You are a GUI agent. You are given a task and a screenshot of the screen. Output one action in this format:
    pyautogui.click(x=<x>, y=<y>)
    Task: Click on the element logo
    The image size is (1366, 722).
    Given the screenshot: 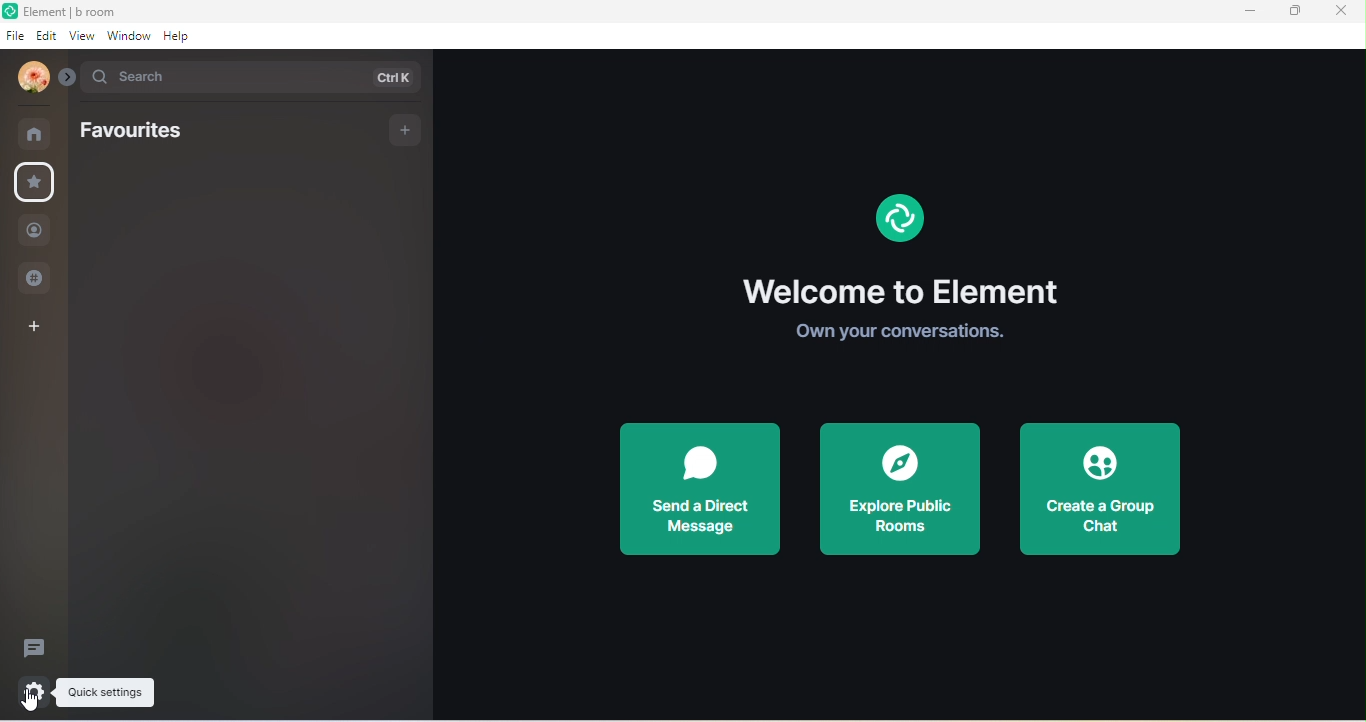 What is the action you would take?
    pyautogui.click(x=899, y=215)
    